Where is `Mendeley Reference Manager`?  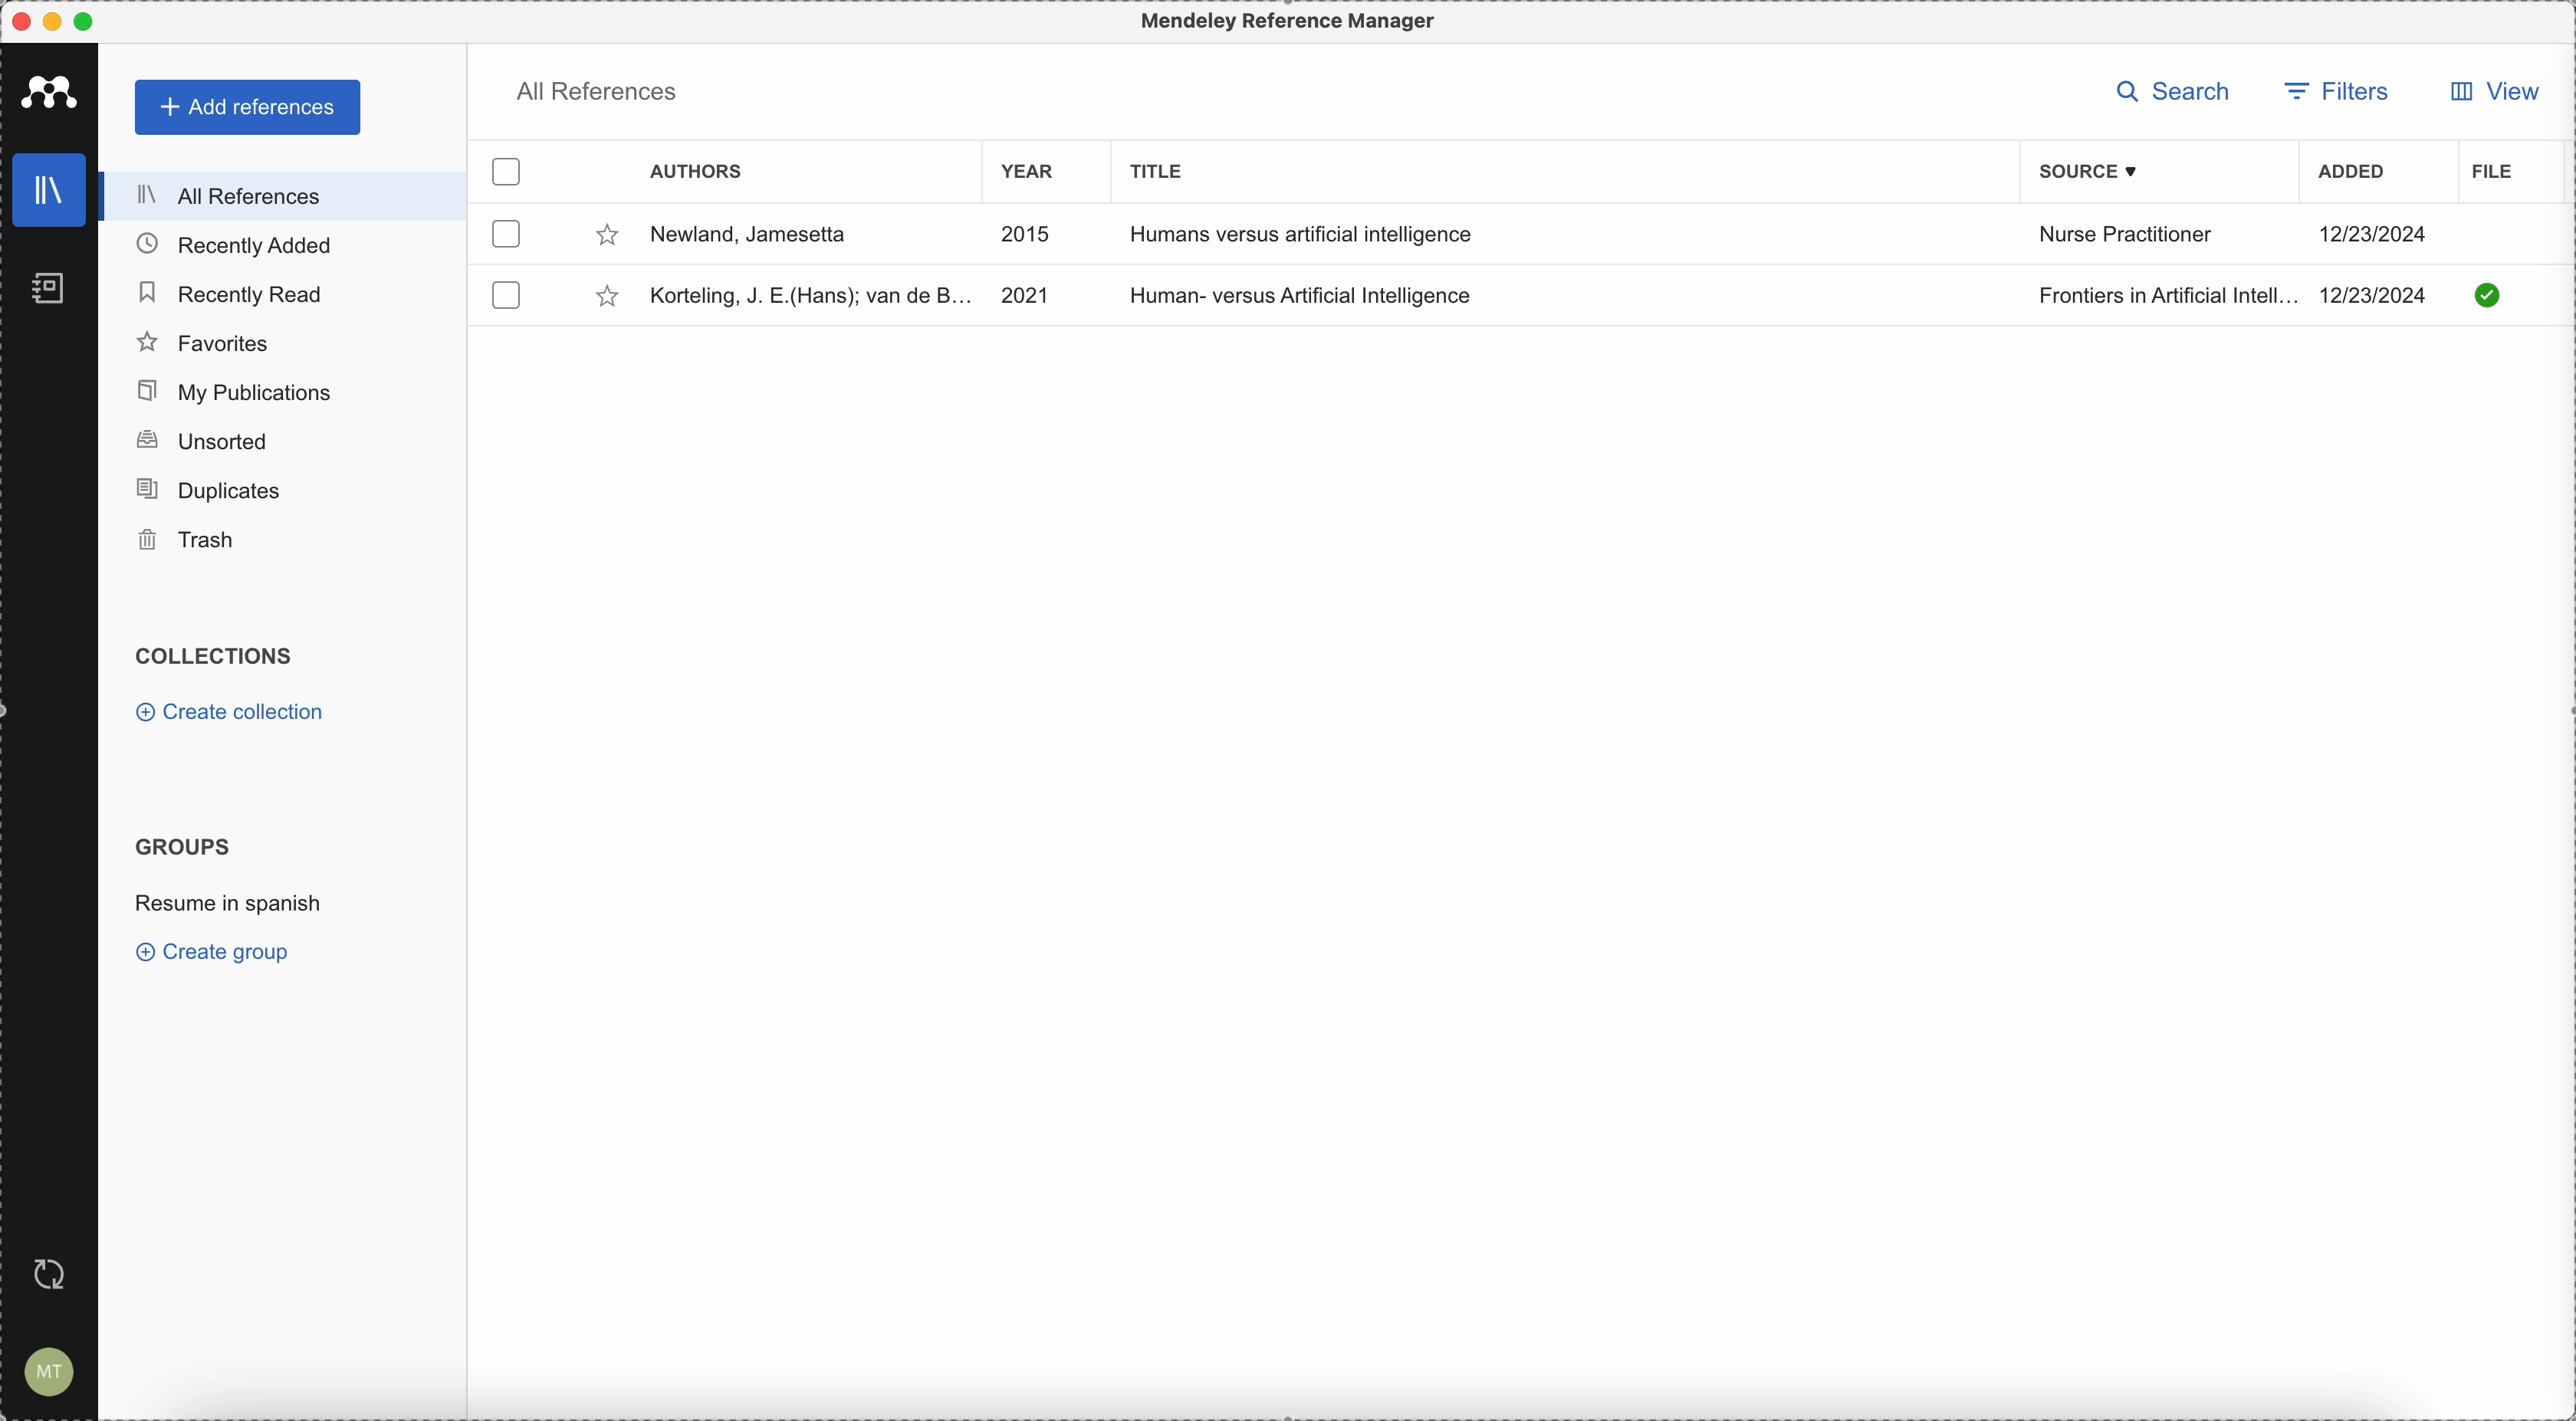
Mendeley Reference Manager is located at coordinates (1283, 22).